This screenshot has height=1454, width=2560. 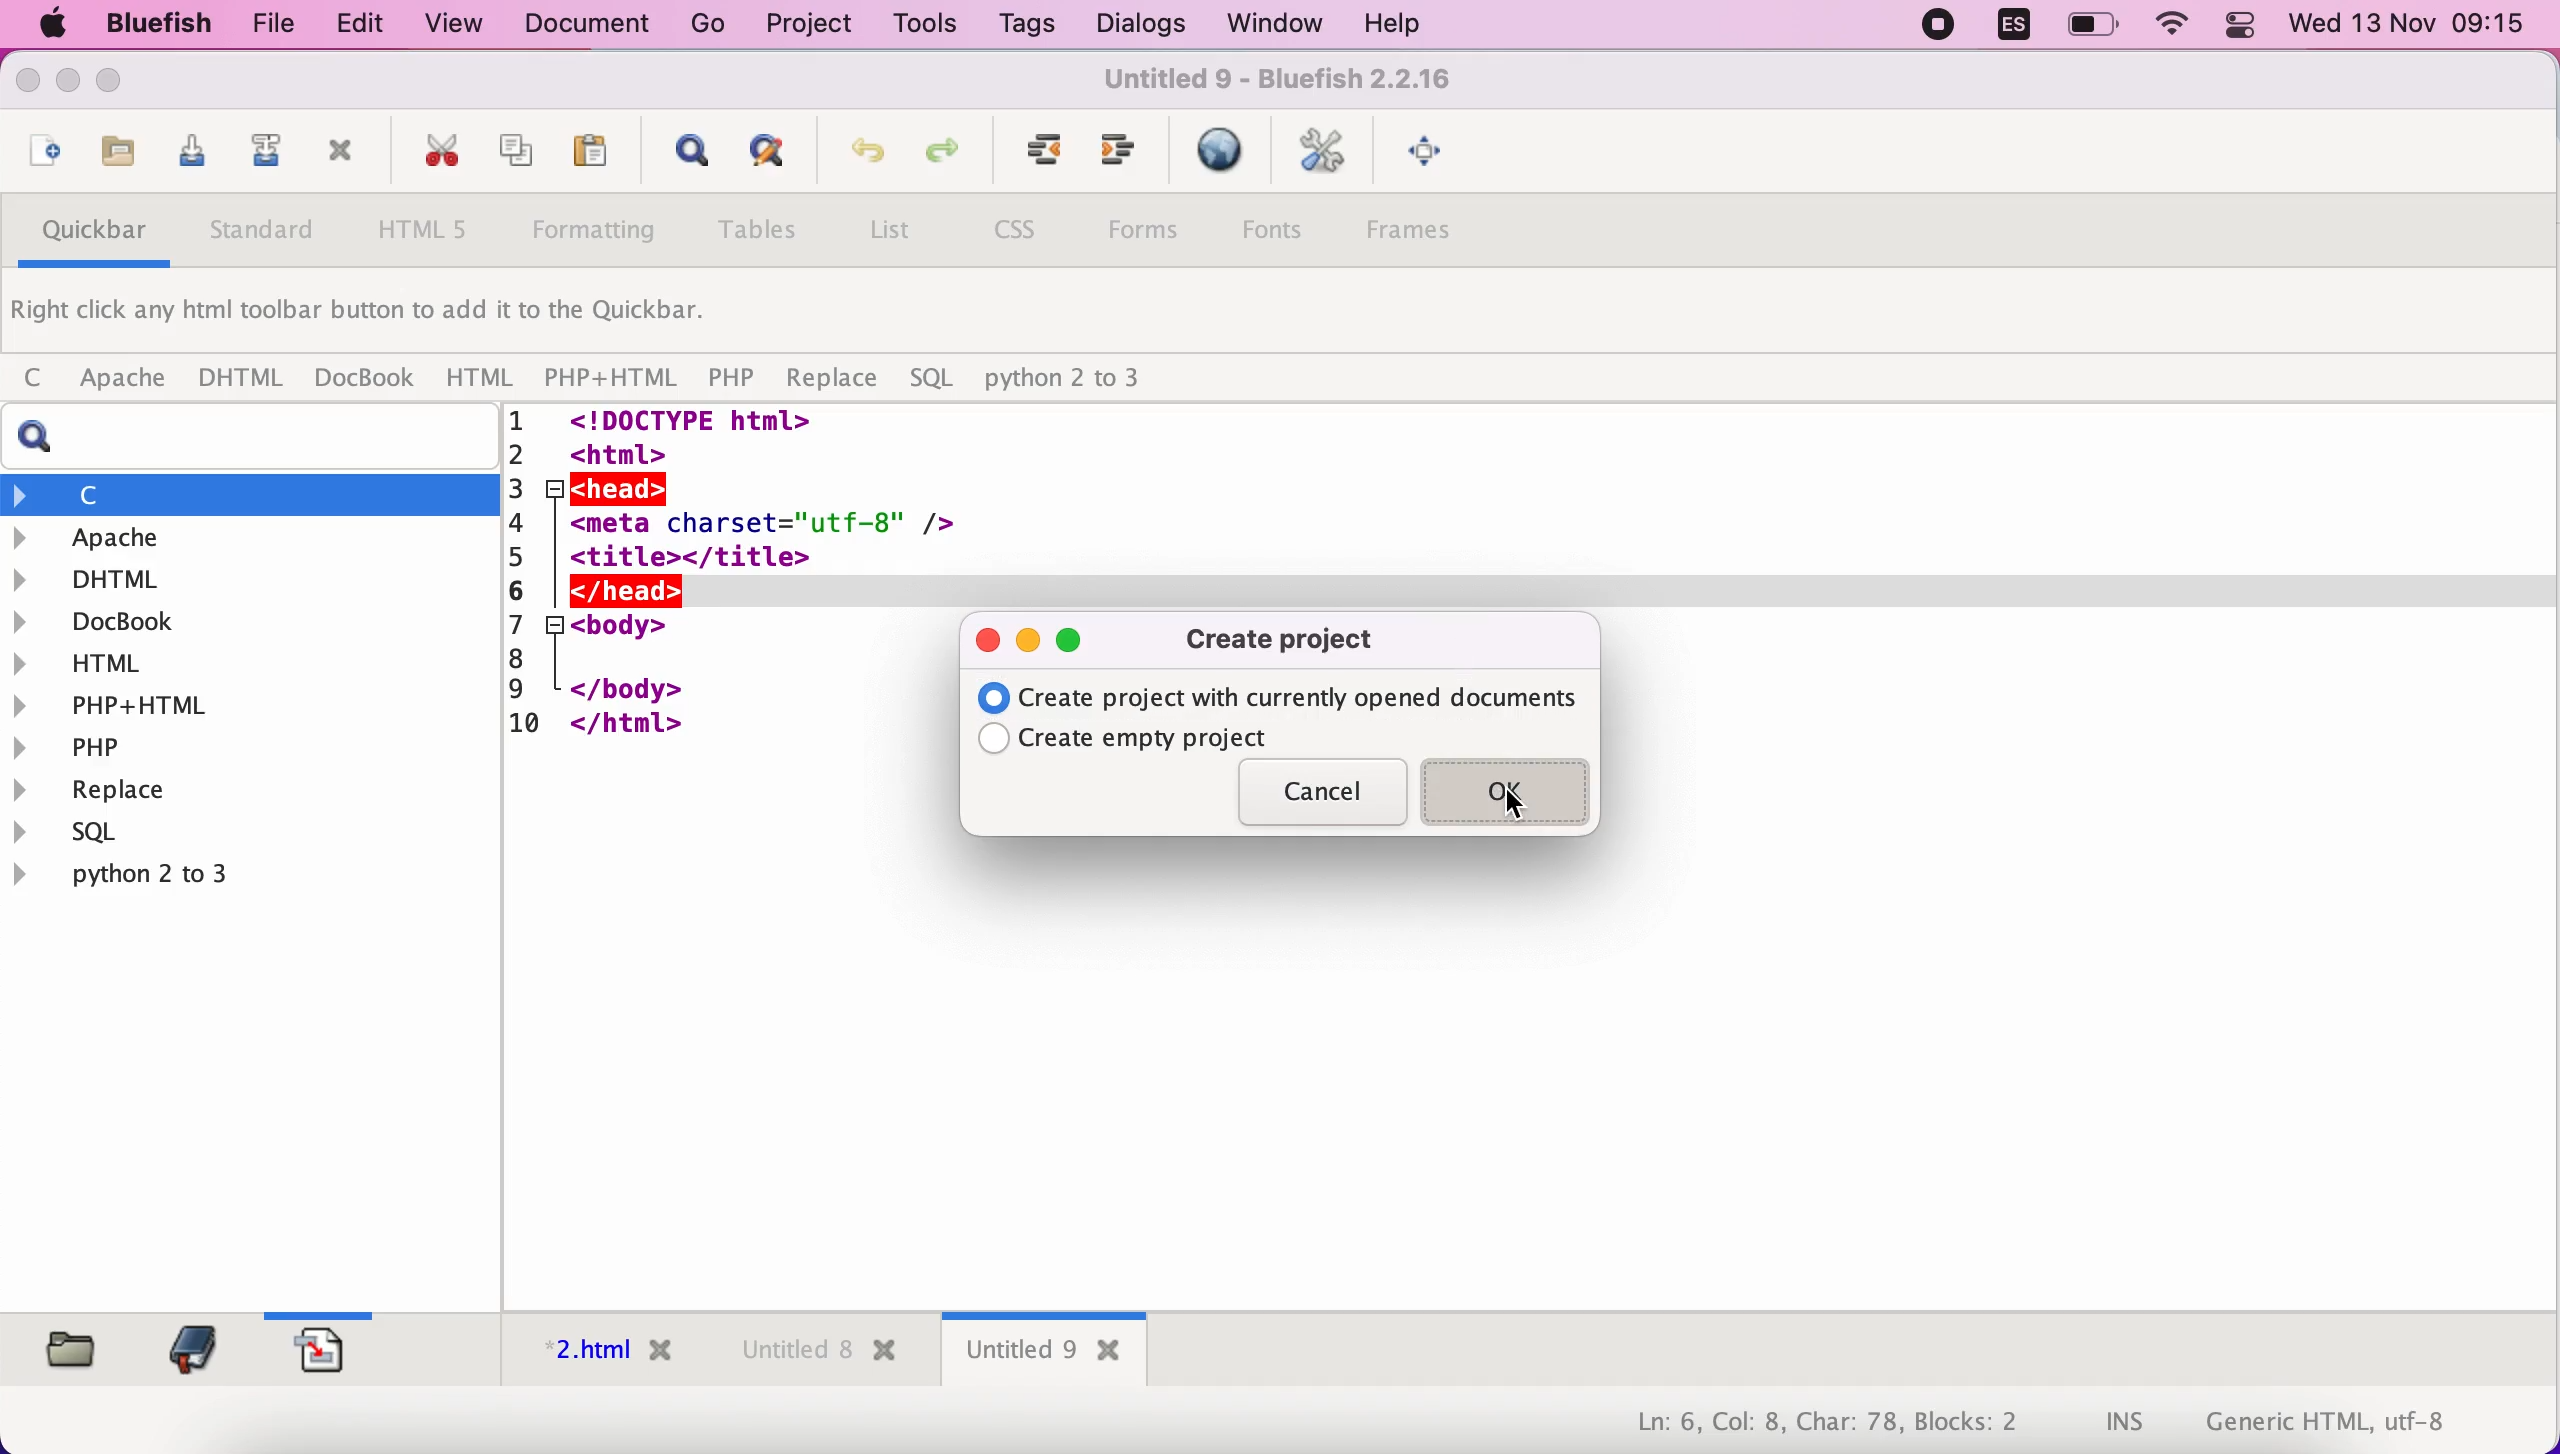 What do you see at coordinates (40, 154) in the screenshot?
I see `open file` at bounding box center [40, 154].